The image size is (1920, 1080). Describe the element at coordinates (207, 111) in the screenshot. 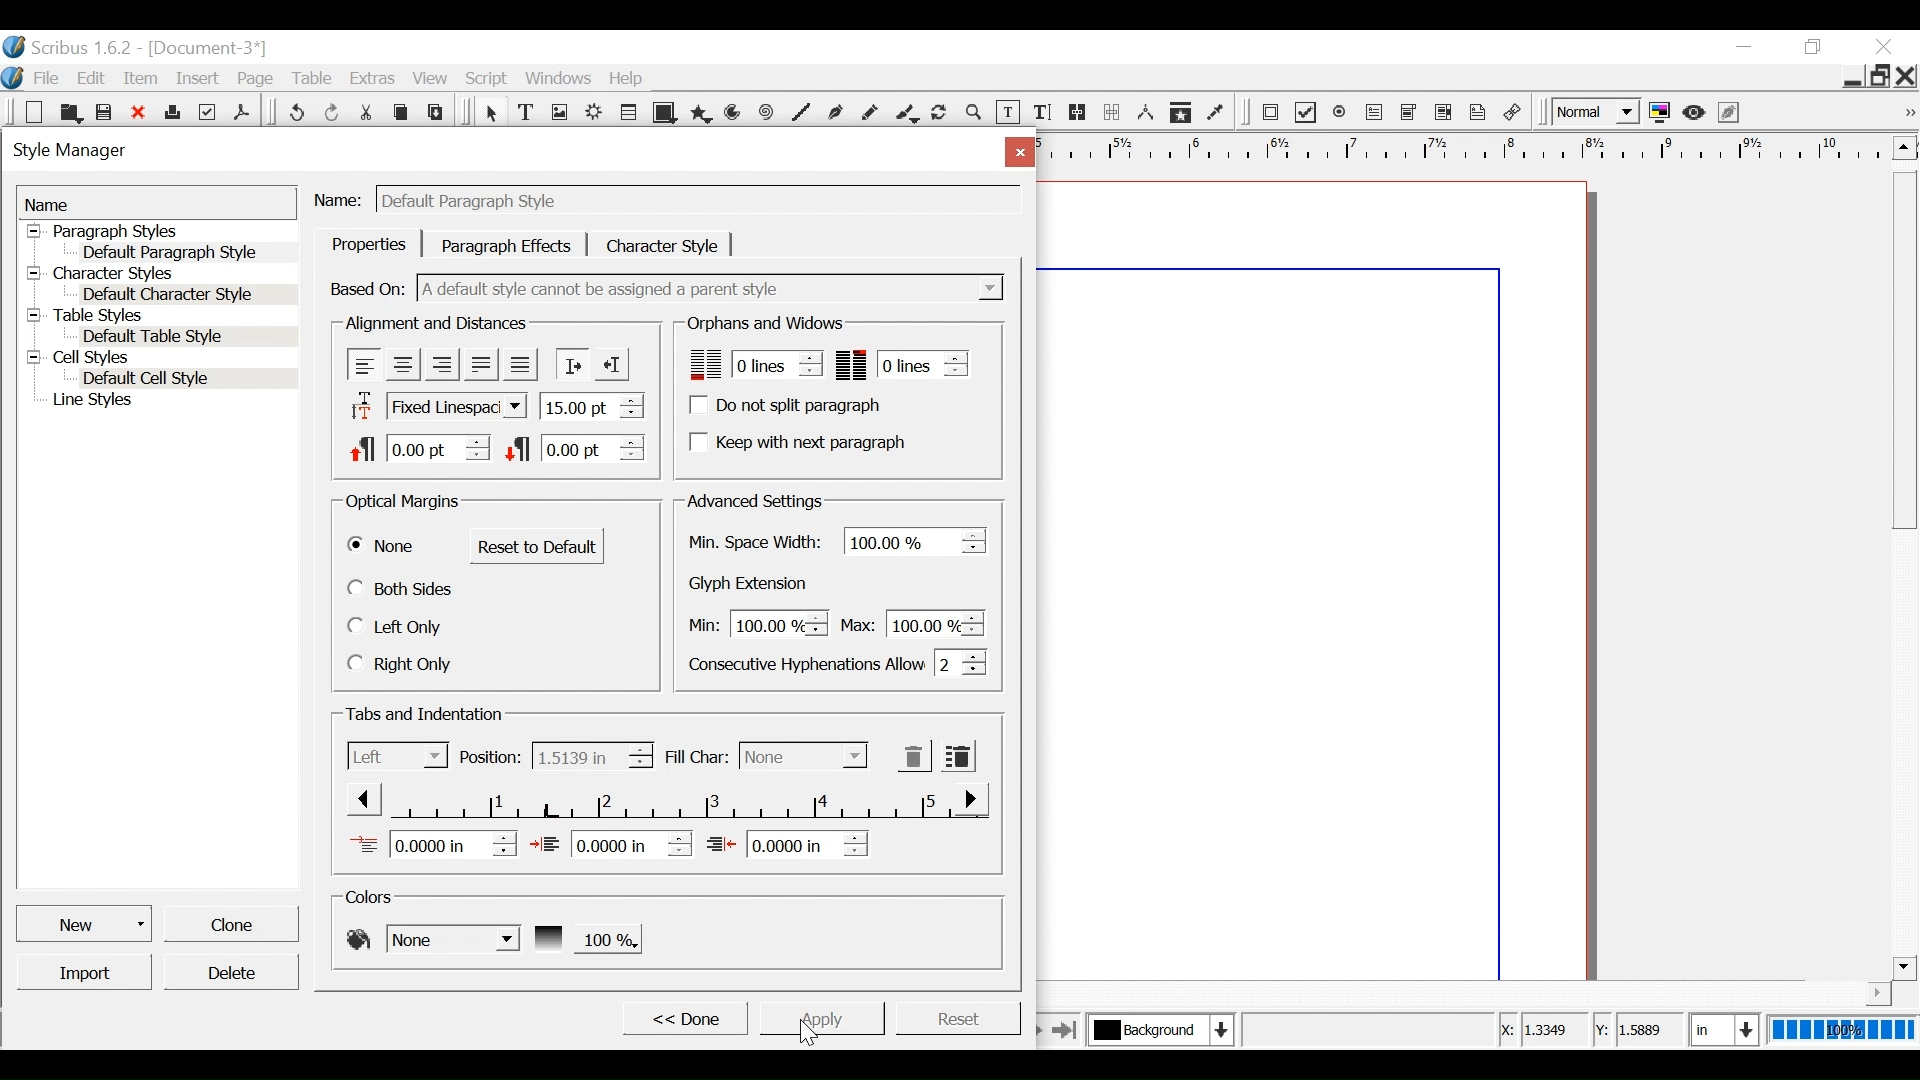

I see `Prefilight Verifier` at that location.